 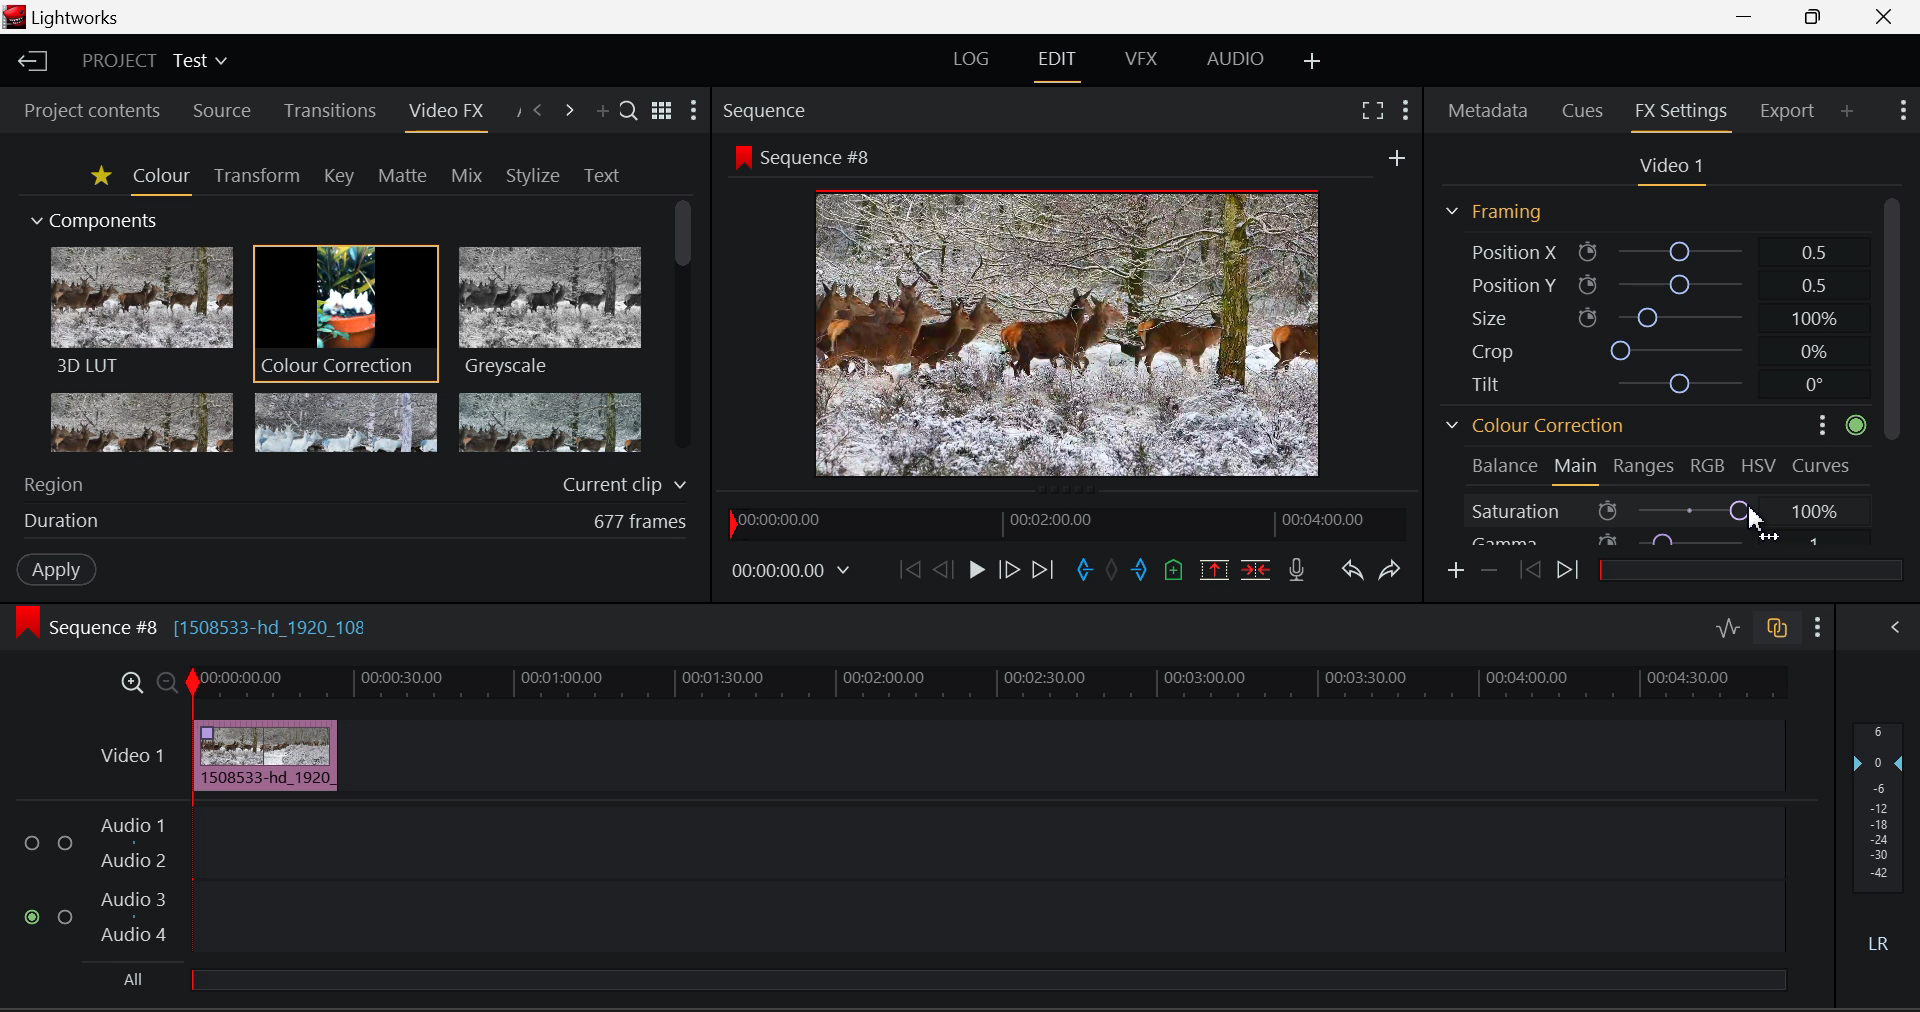 I want to click on Stylize, so click(x=535, y=175).